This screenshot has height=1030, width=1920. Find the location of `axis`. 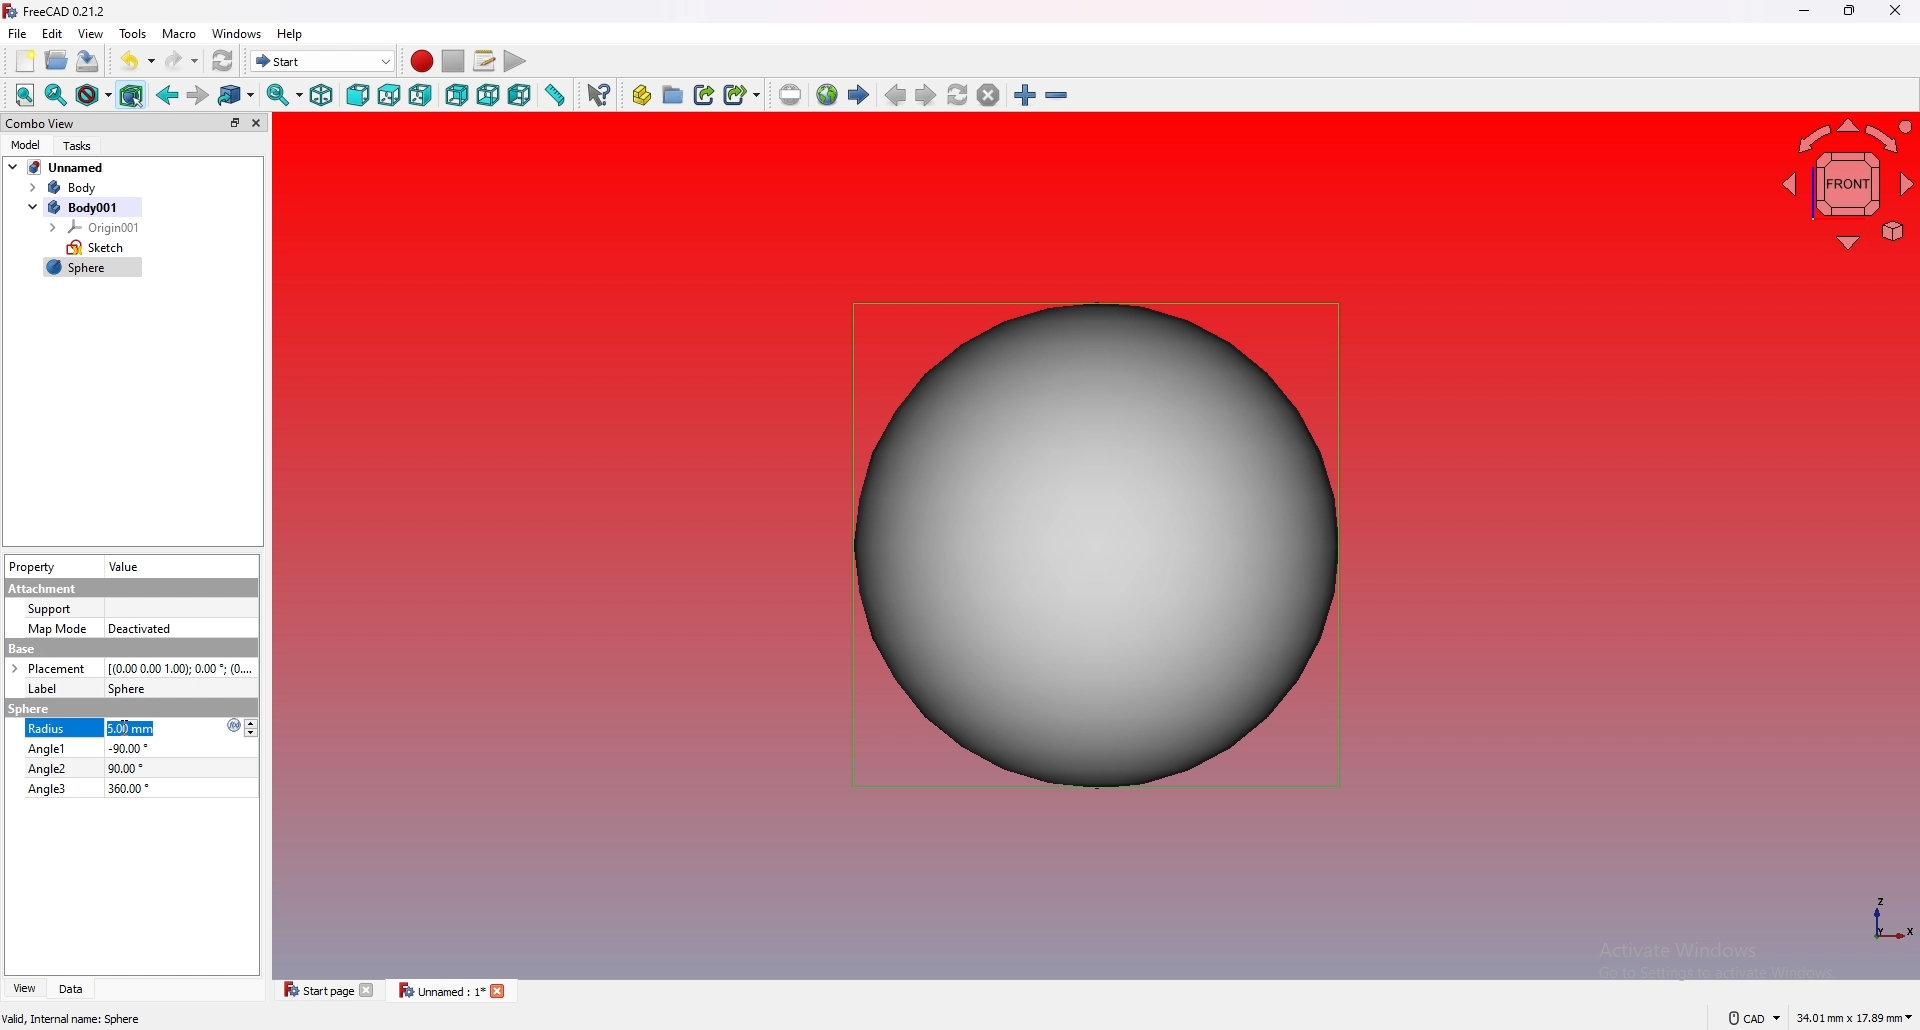

axis is located at coordinates (1891, 920).